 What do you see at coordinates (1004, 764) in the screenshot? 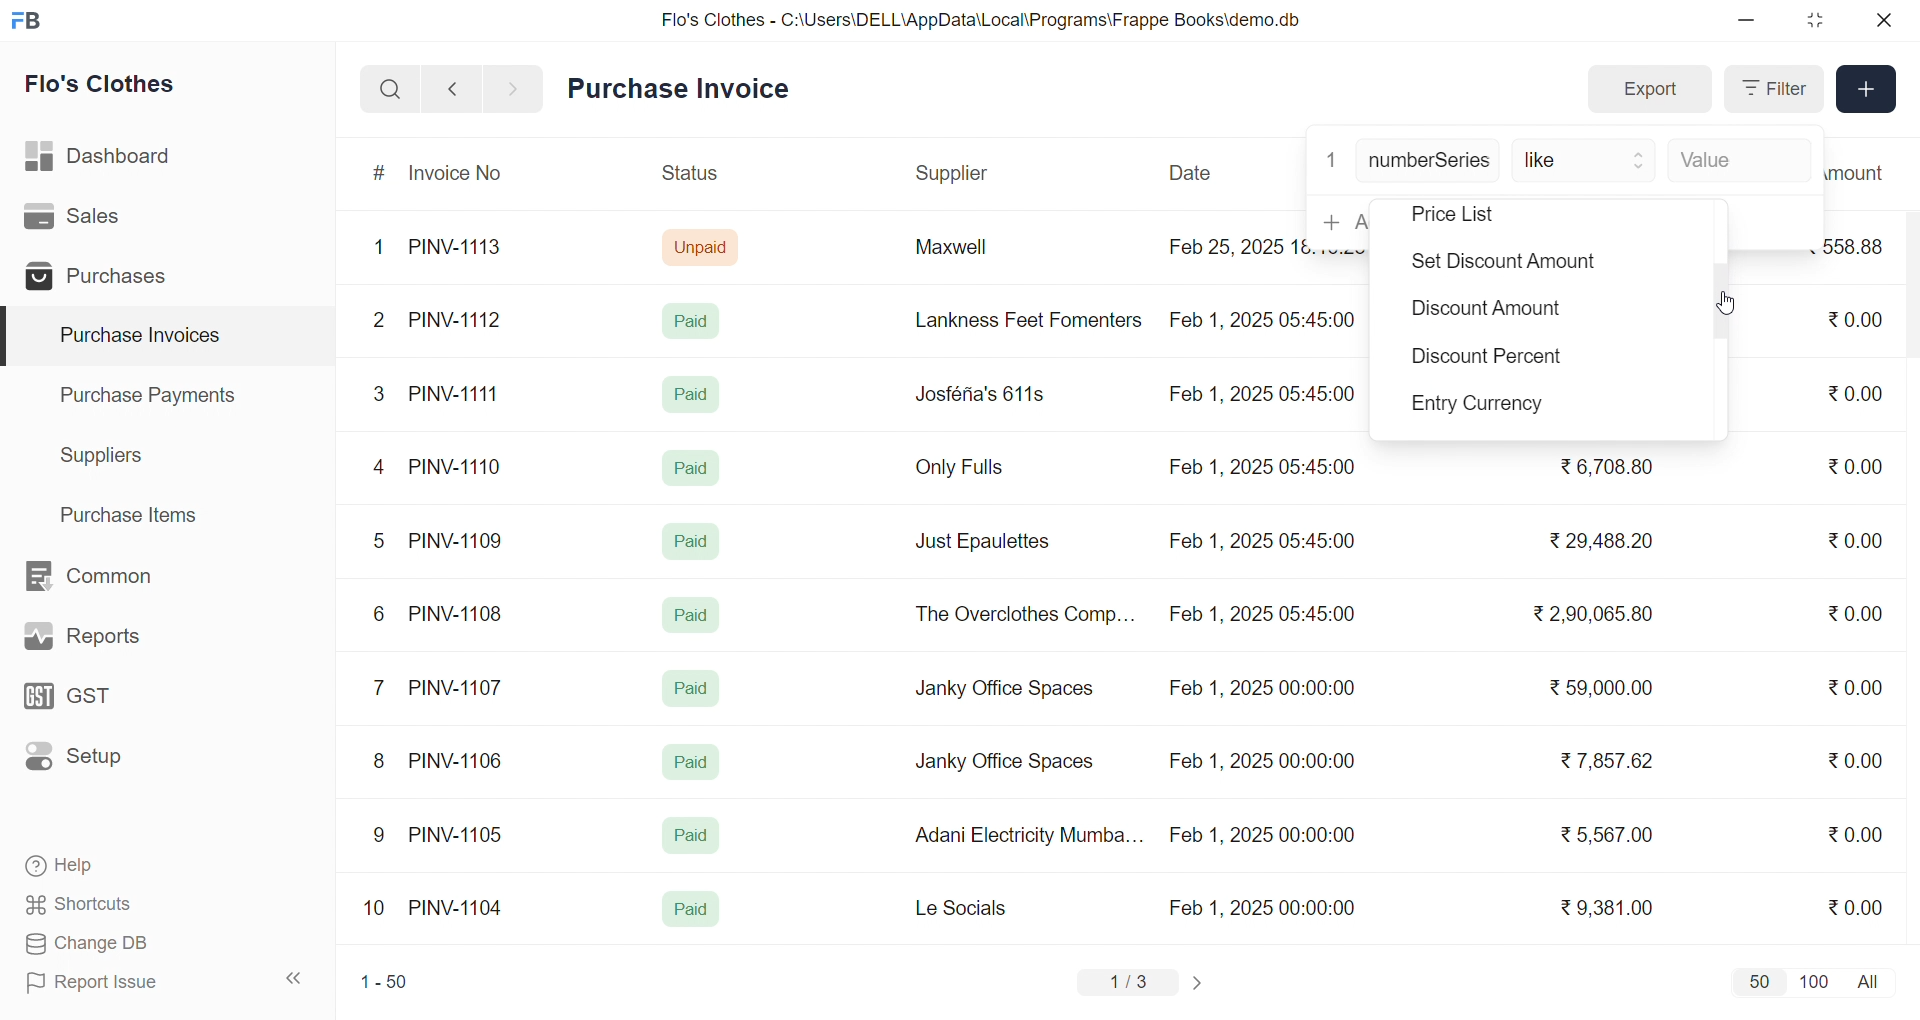
I see `Janky Office Spaces` at bounding box center [1004, 764].